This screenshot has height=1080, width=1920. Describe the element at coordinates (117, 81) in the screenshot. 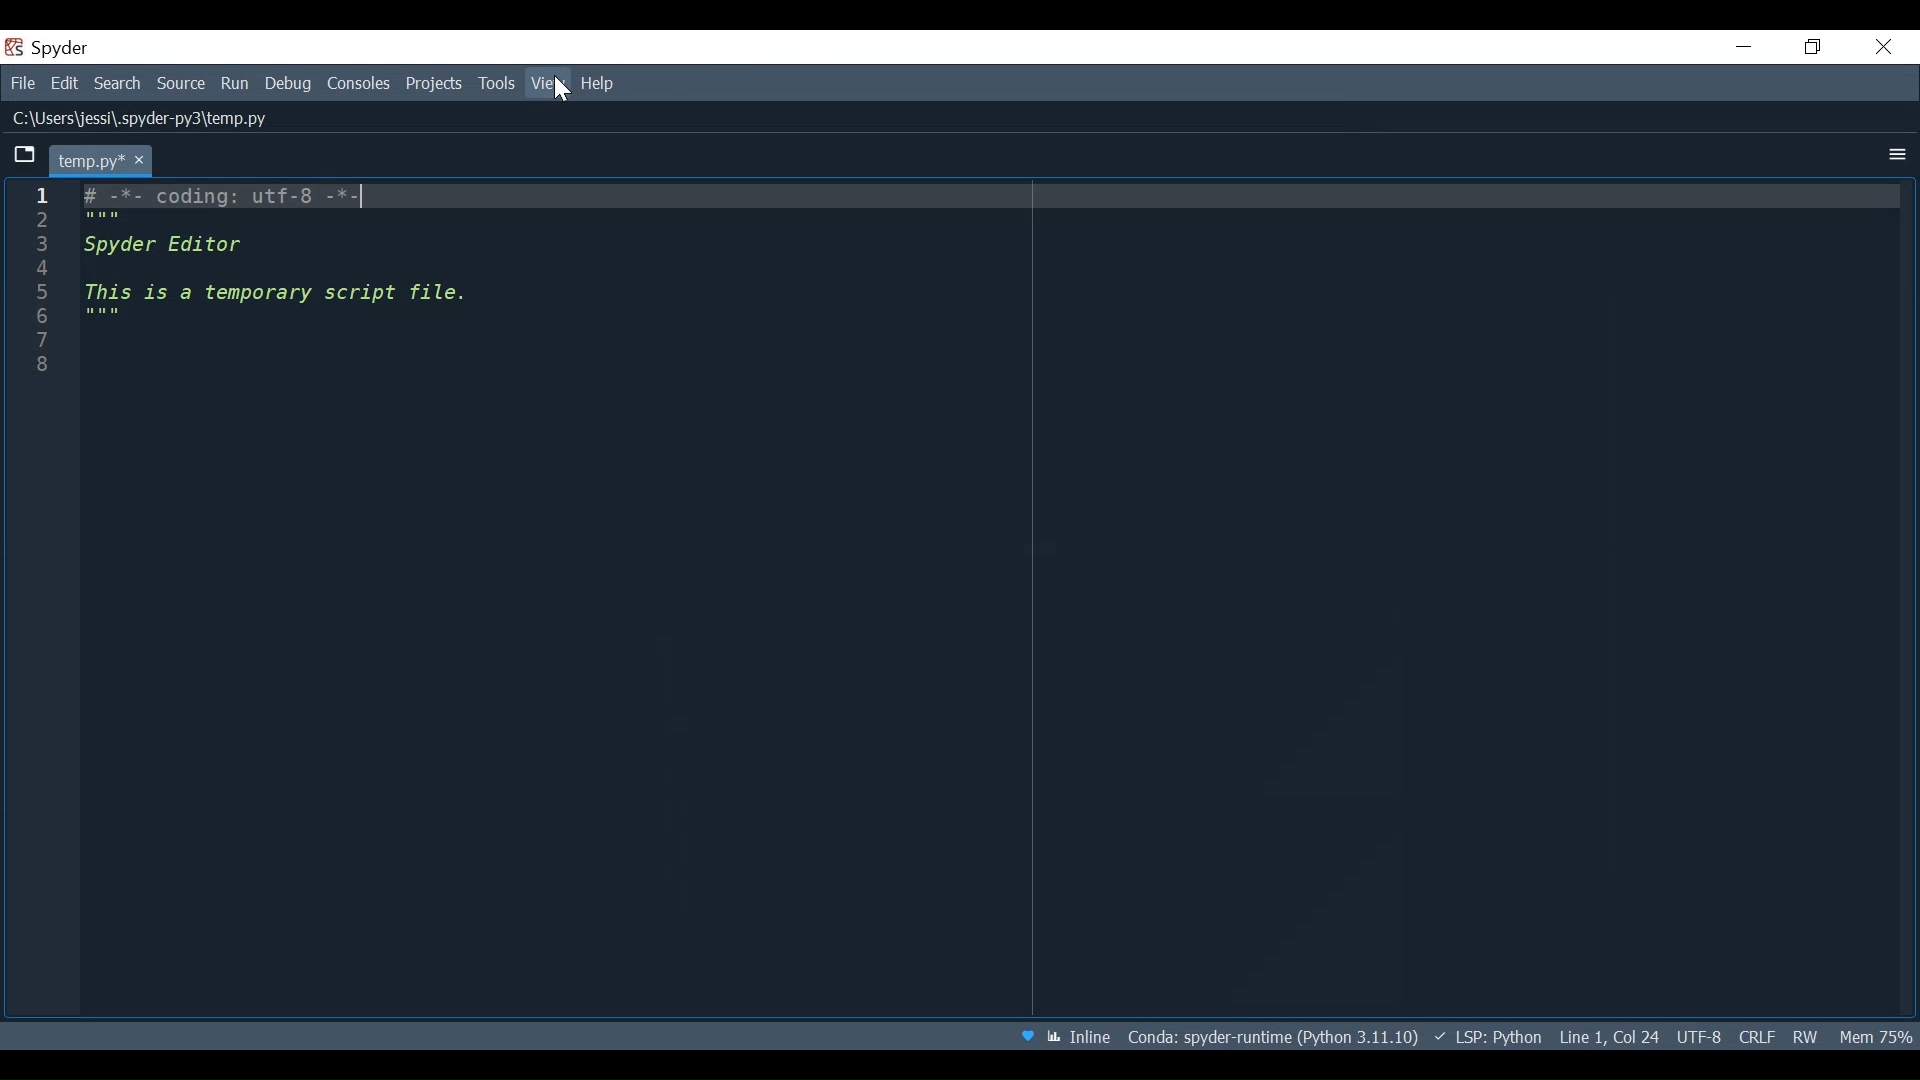

I see `Search` at that location.